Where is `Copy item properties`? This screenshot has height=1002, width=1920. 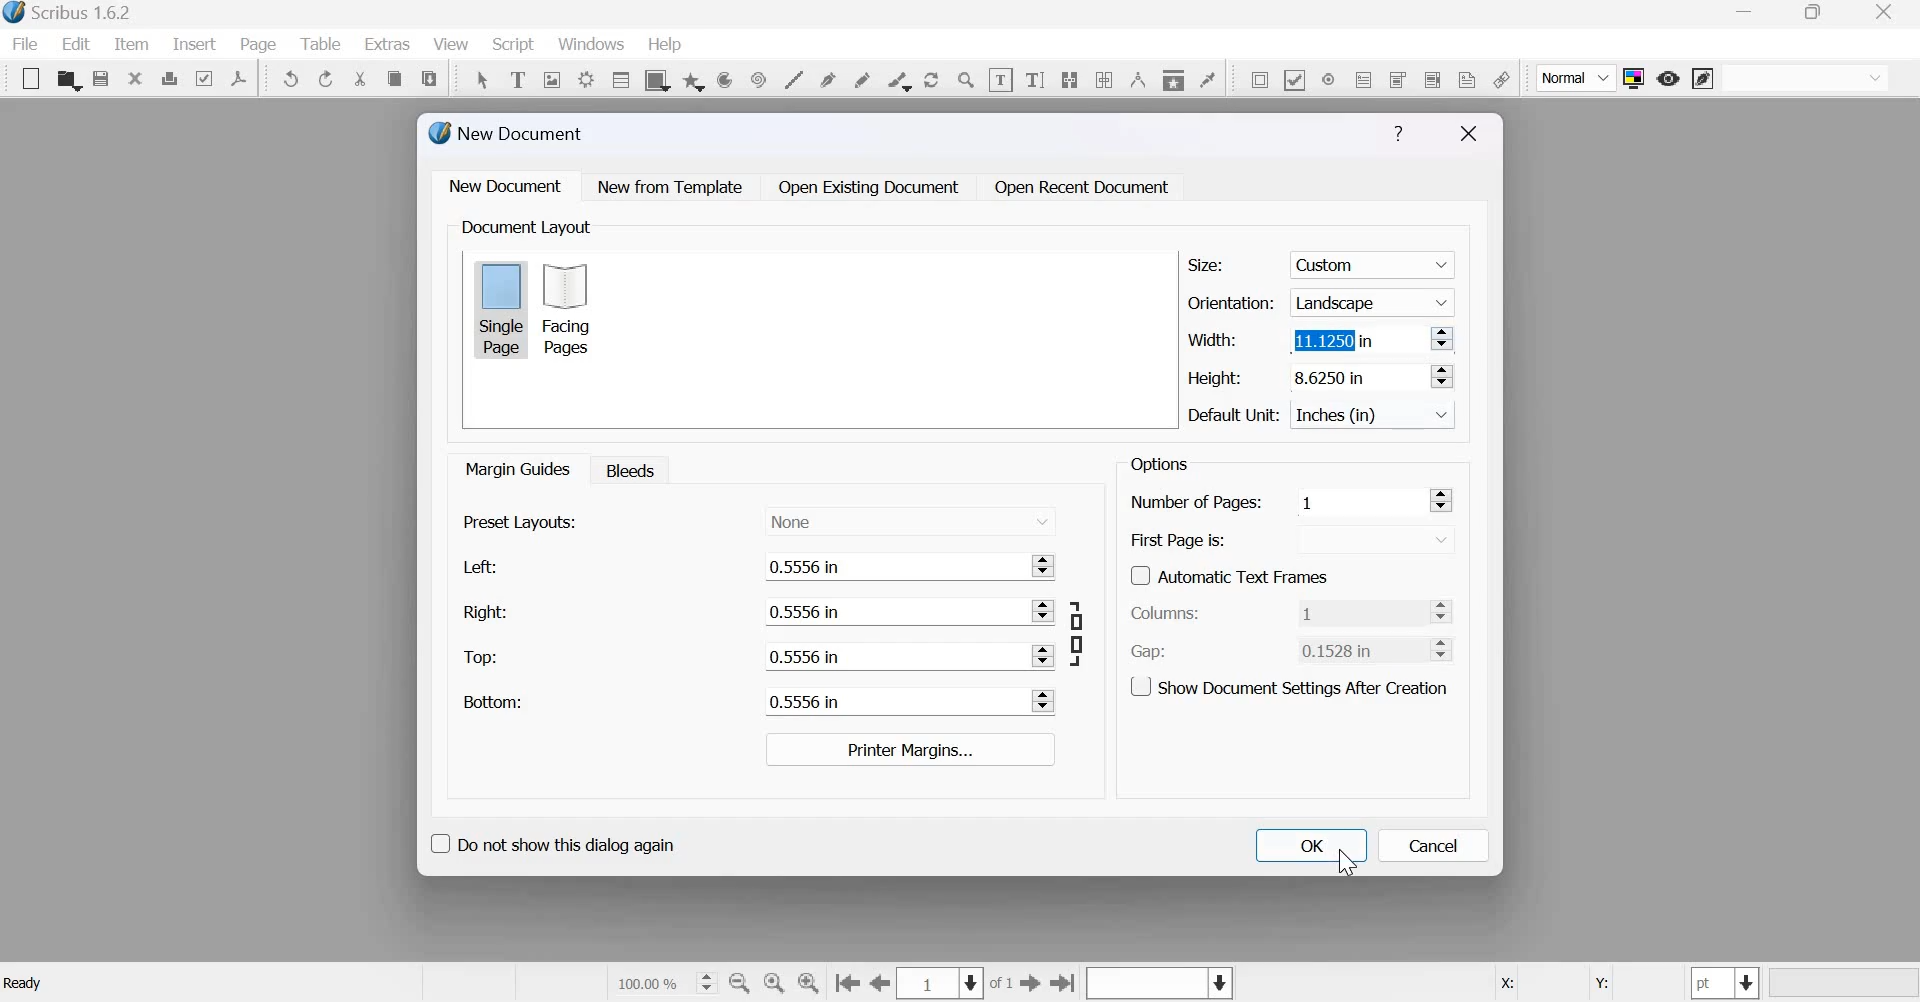 Copy item properties is located at coordinates (1172, 77).